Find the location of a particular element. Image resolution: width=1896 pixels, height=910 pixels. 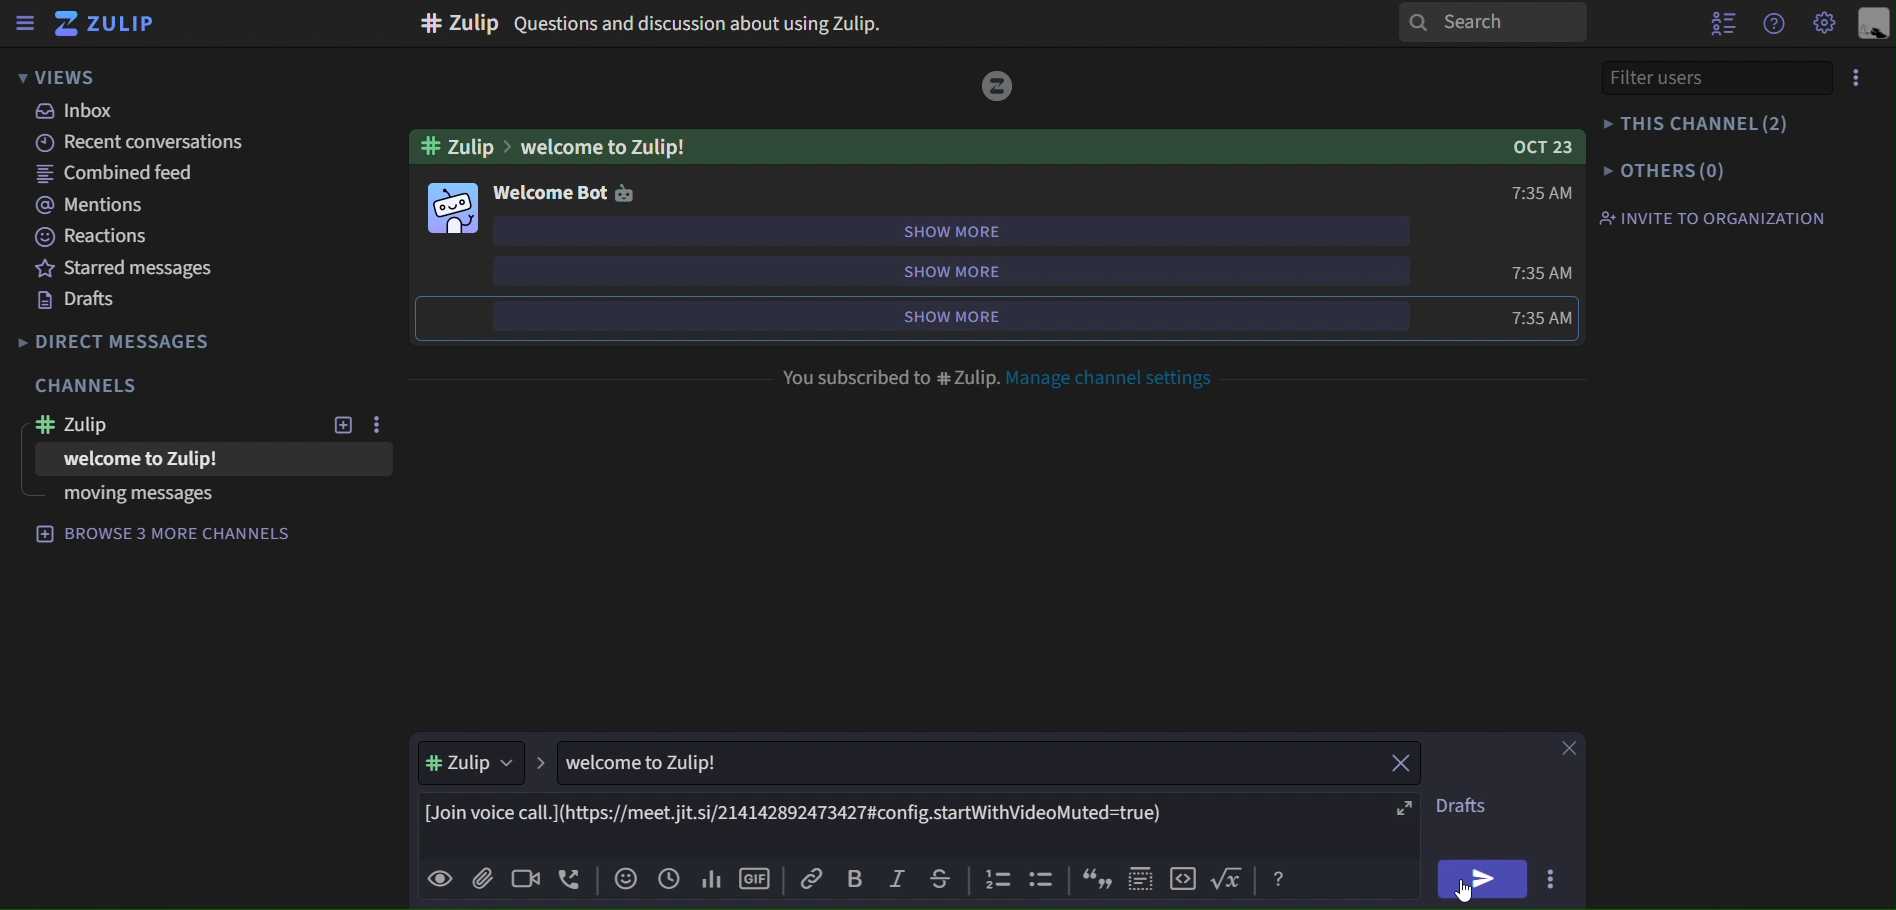

add file is located at coordinates (485, 879).